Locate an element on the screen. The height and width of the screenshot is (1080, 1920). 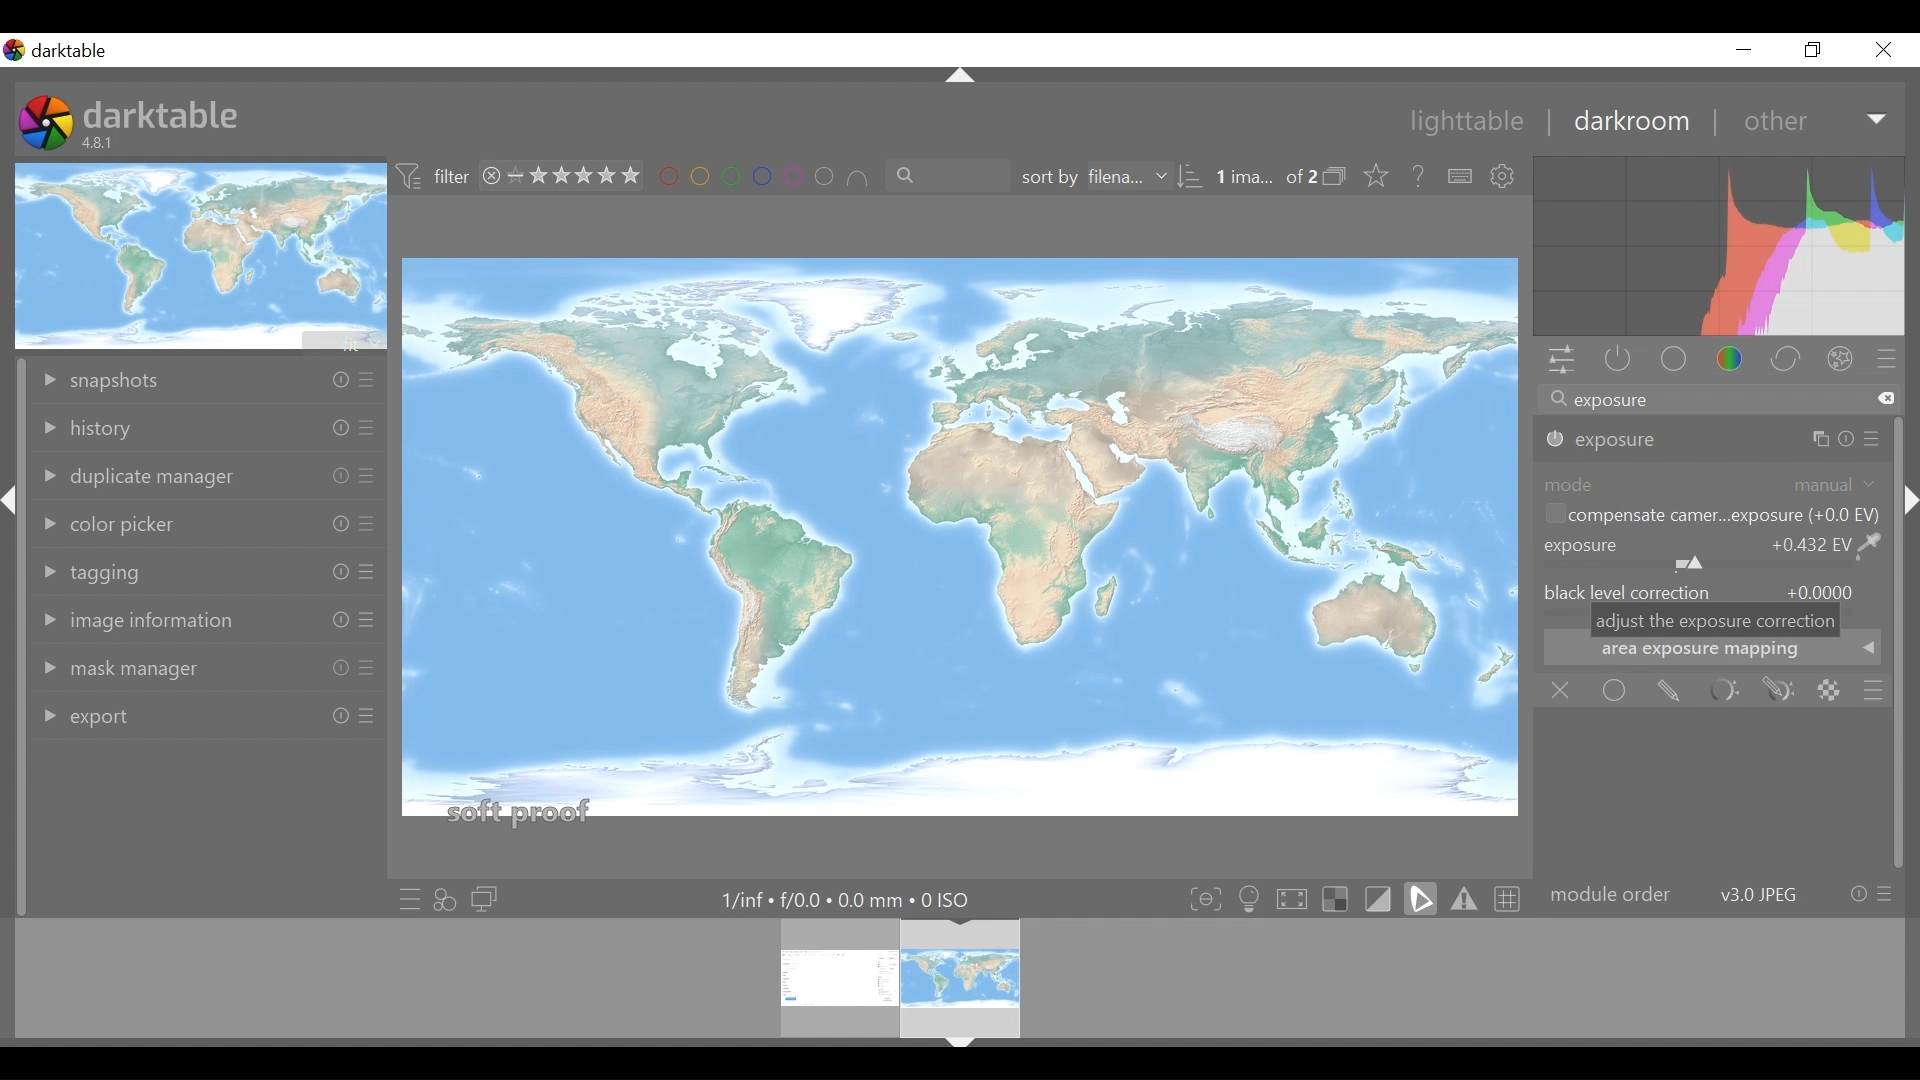
image preview is located at coordinates (203, 255).